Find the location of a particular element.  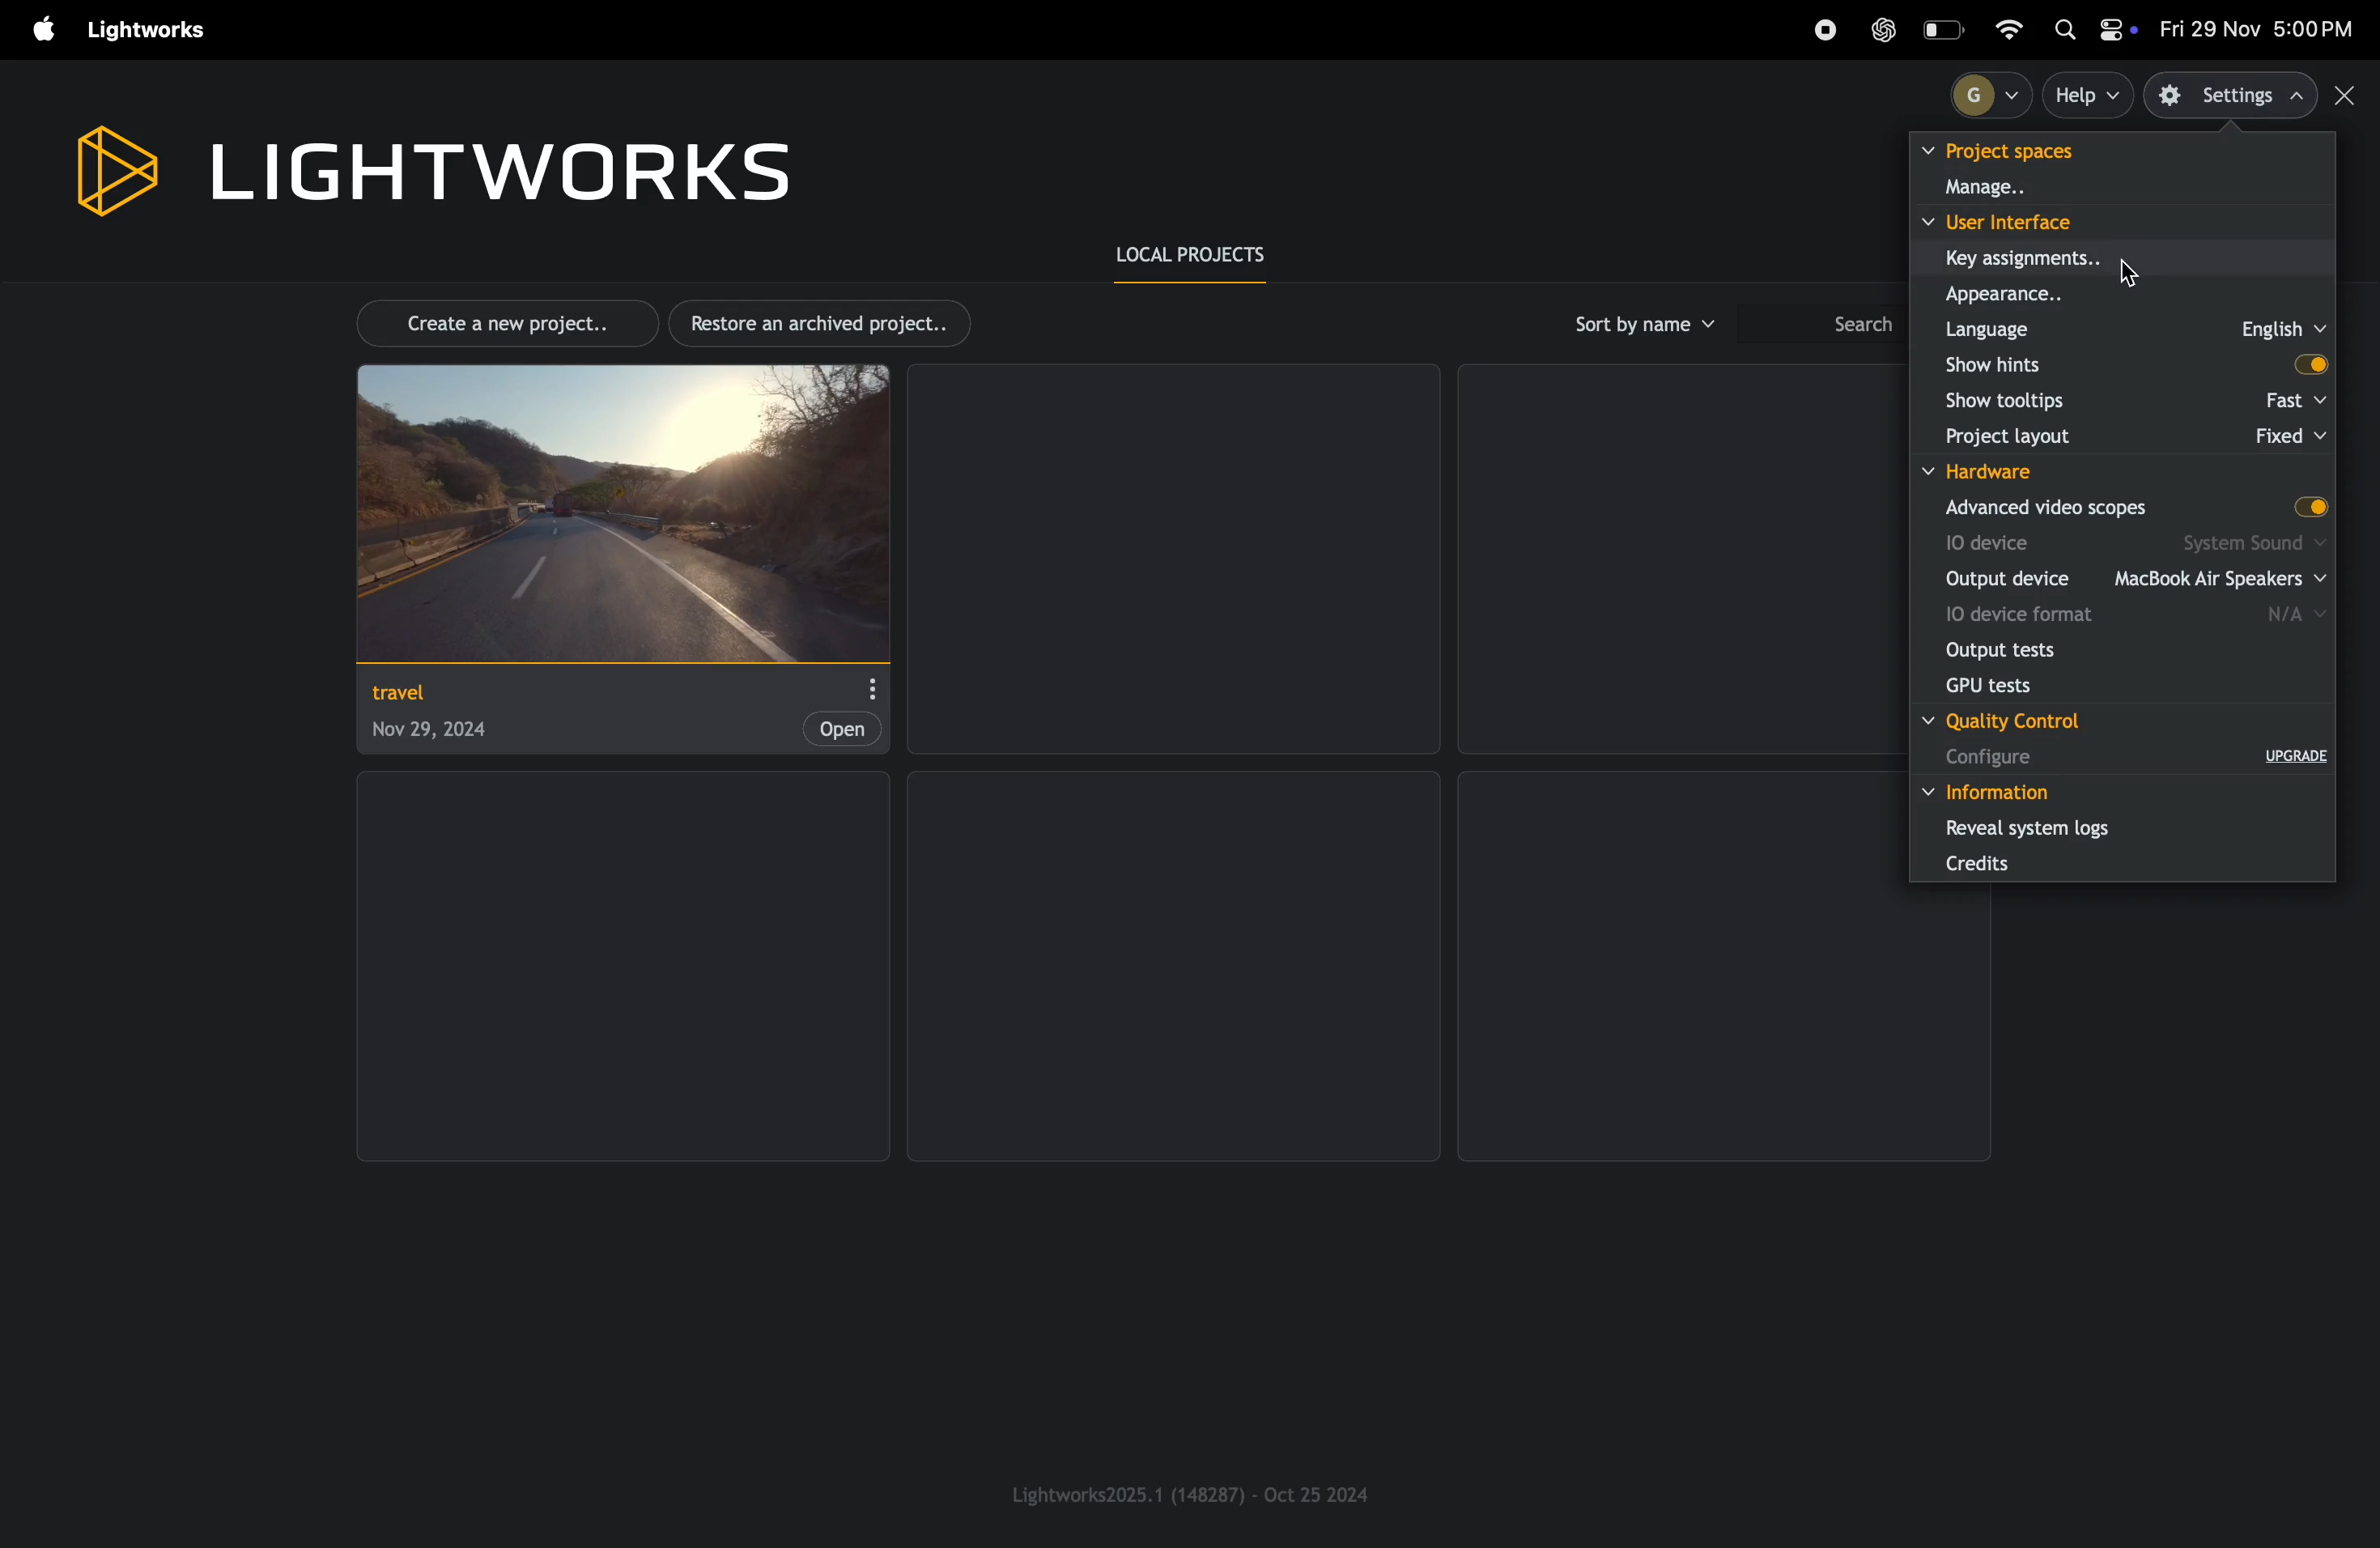

toggle is located at coordinates (2311, 364).